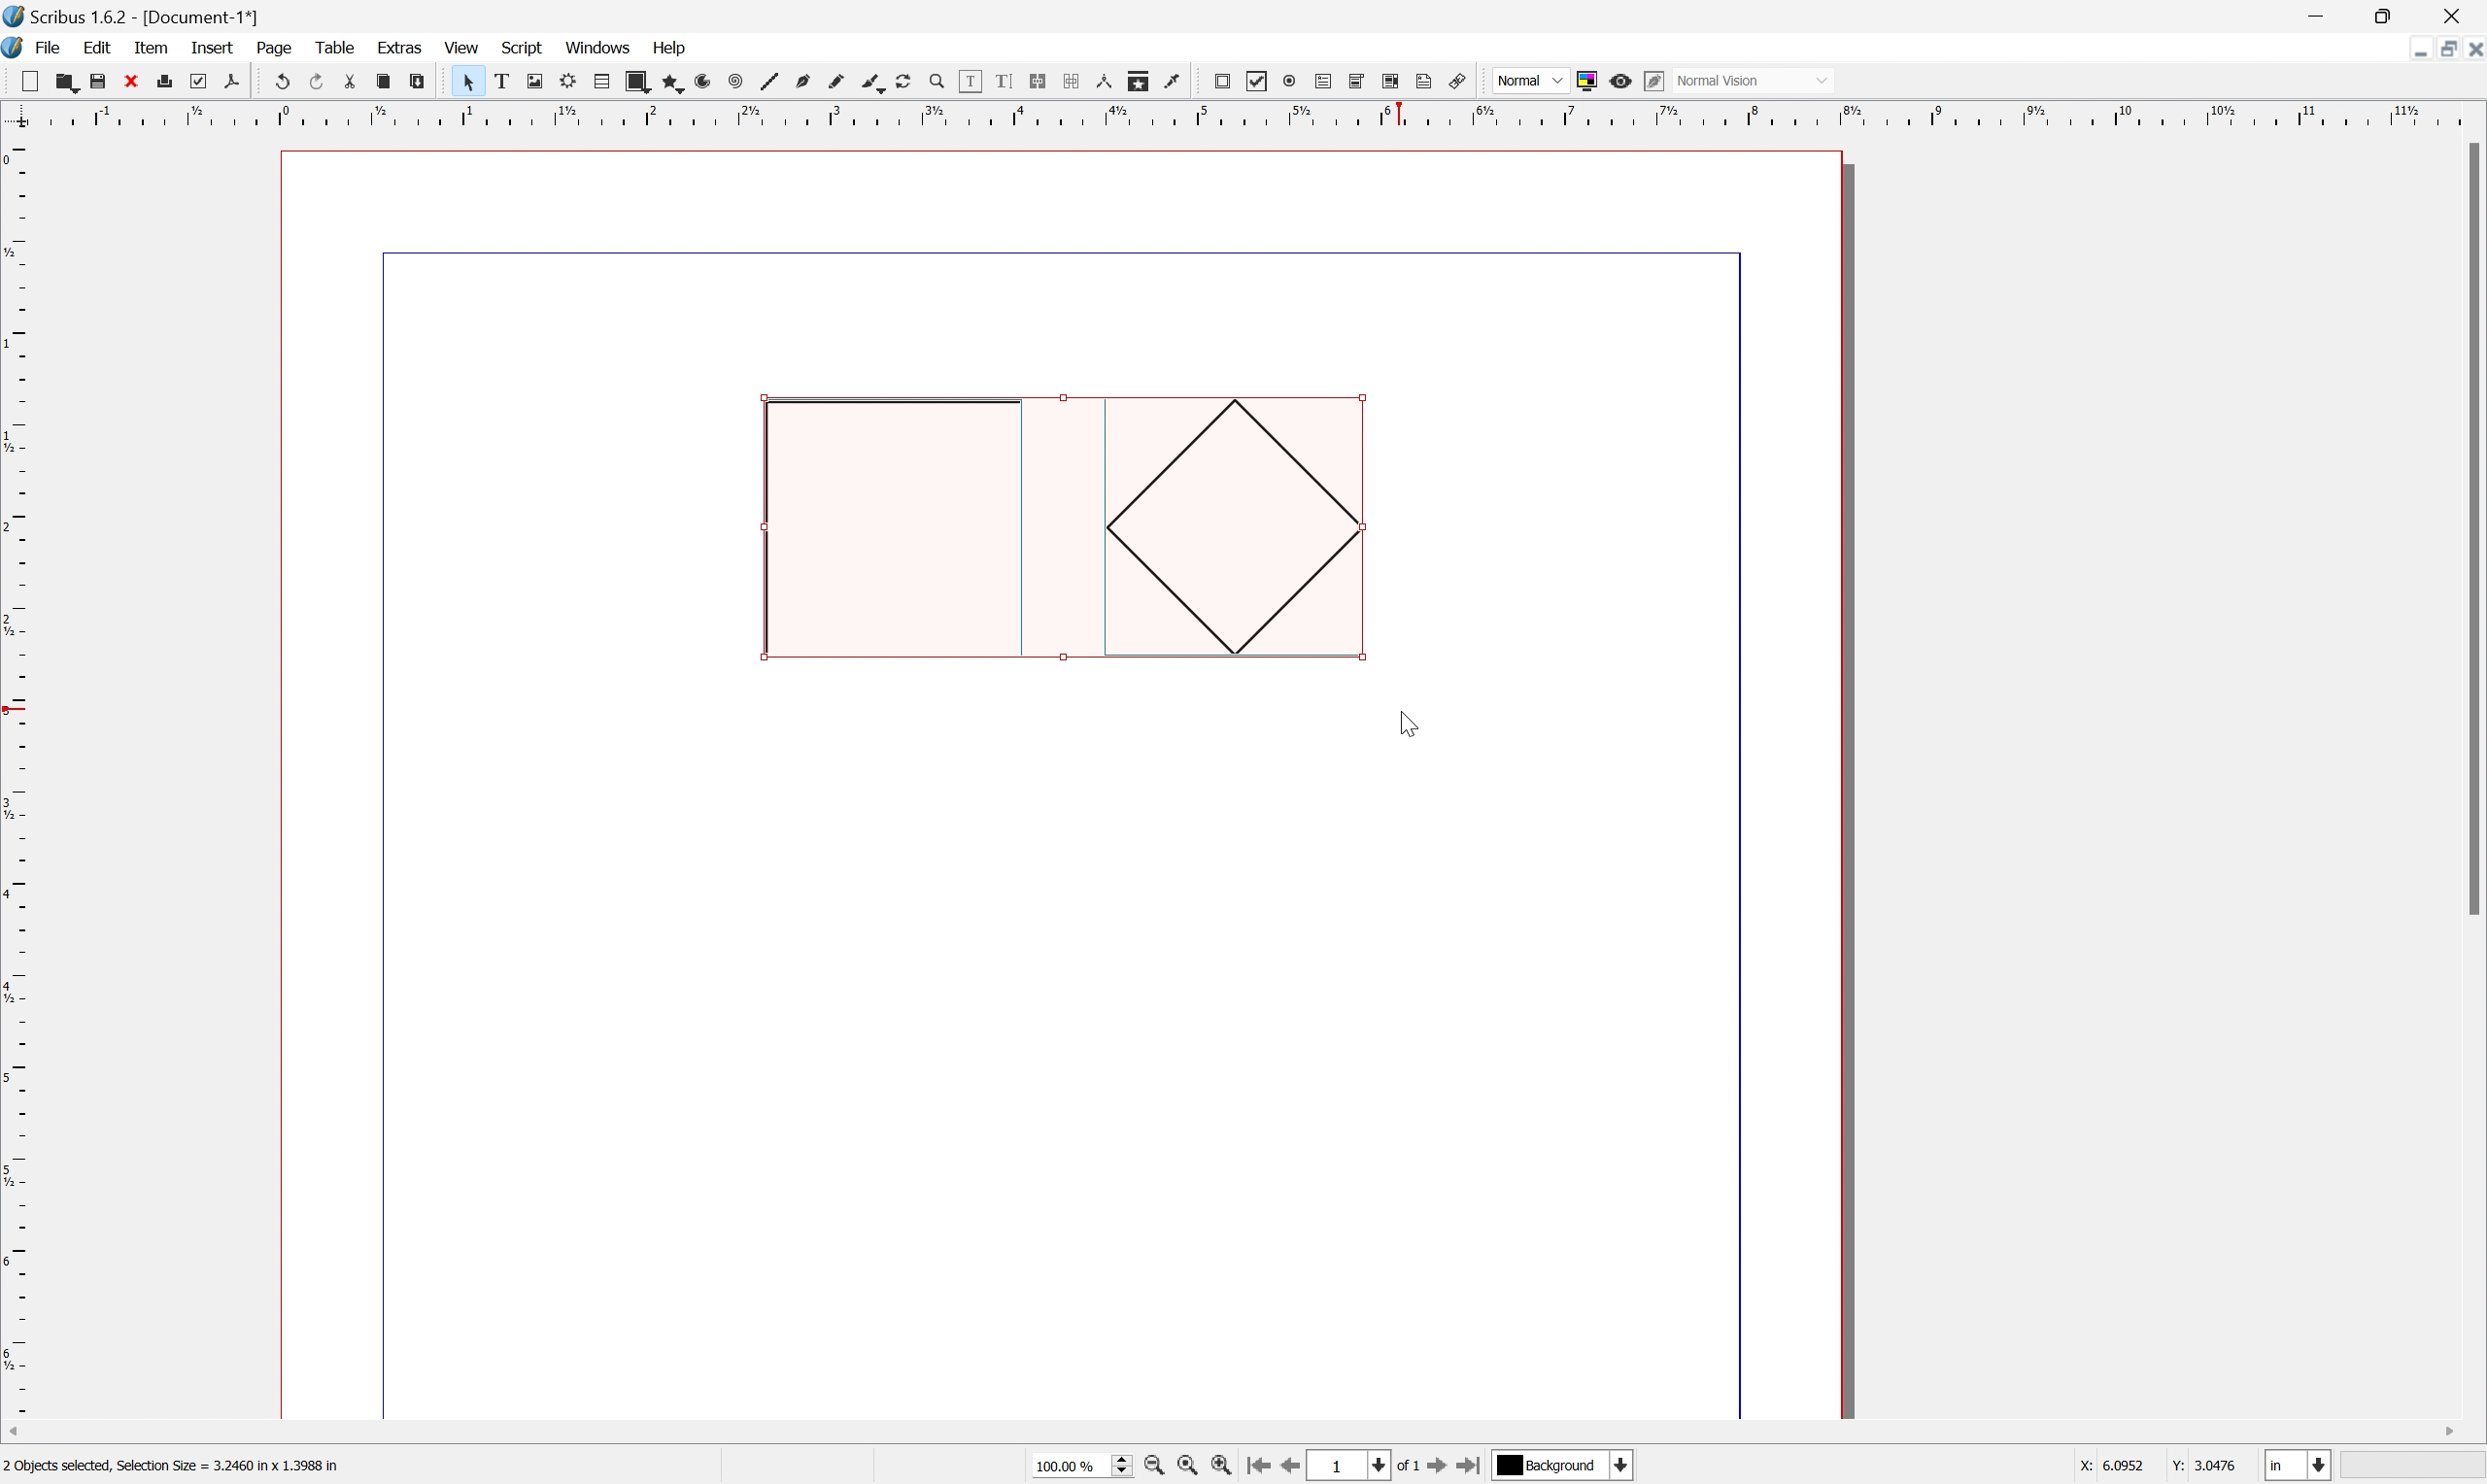 This screenshot has width=2487, height=1484. I want to click on zoom in or zoom out, so click(931, 81).